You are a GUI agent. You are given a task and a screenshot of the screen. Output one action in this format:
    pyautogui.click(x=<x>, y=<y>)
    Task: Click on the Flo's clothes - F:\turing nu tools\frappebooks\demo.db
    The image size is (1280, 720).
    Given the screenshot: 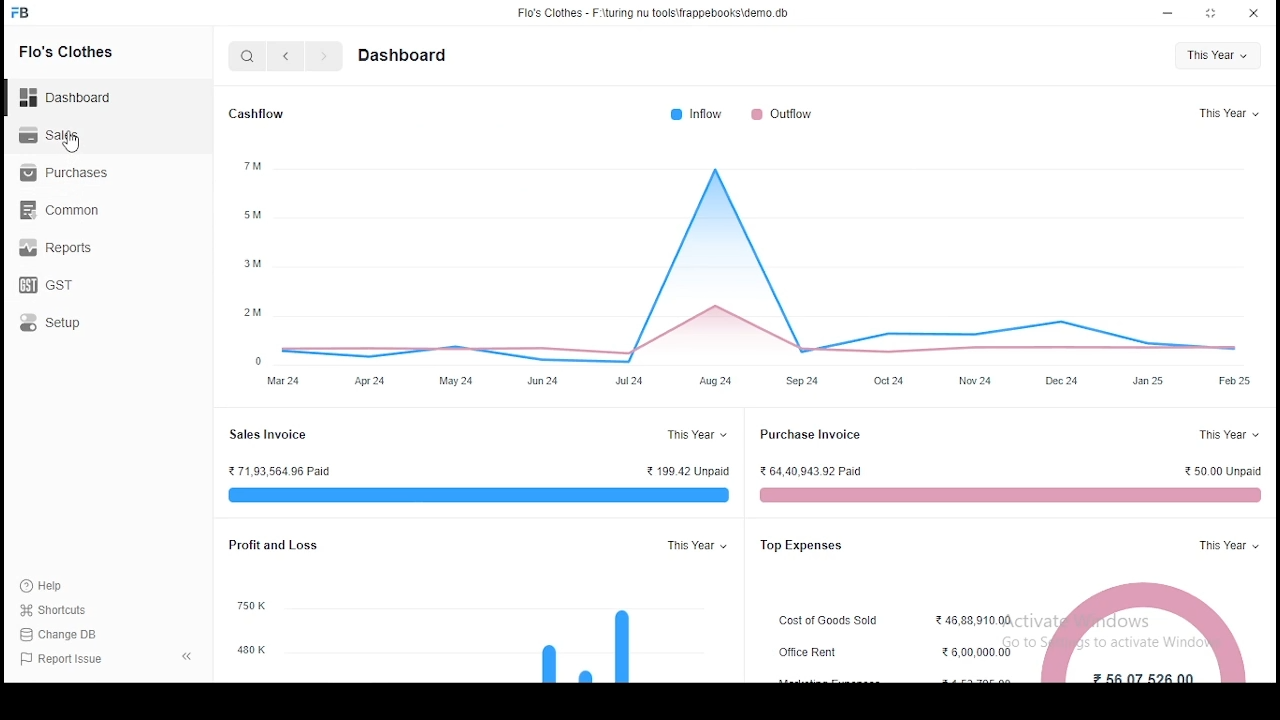 What is the action you would take?
    pyautogui.click(x=654, y=13)
    